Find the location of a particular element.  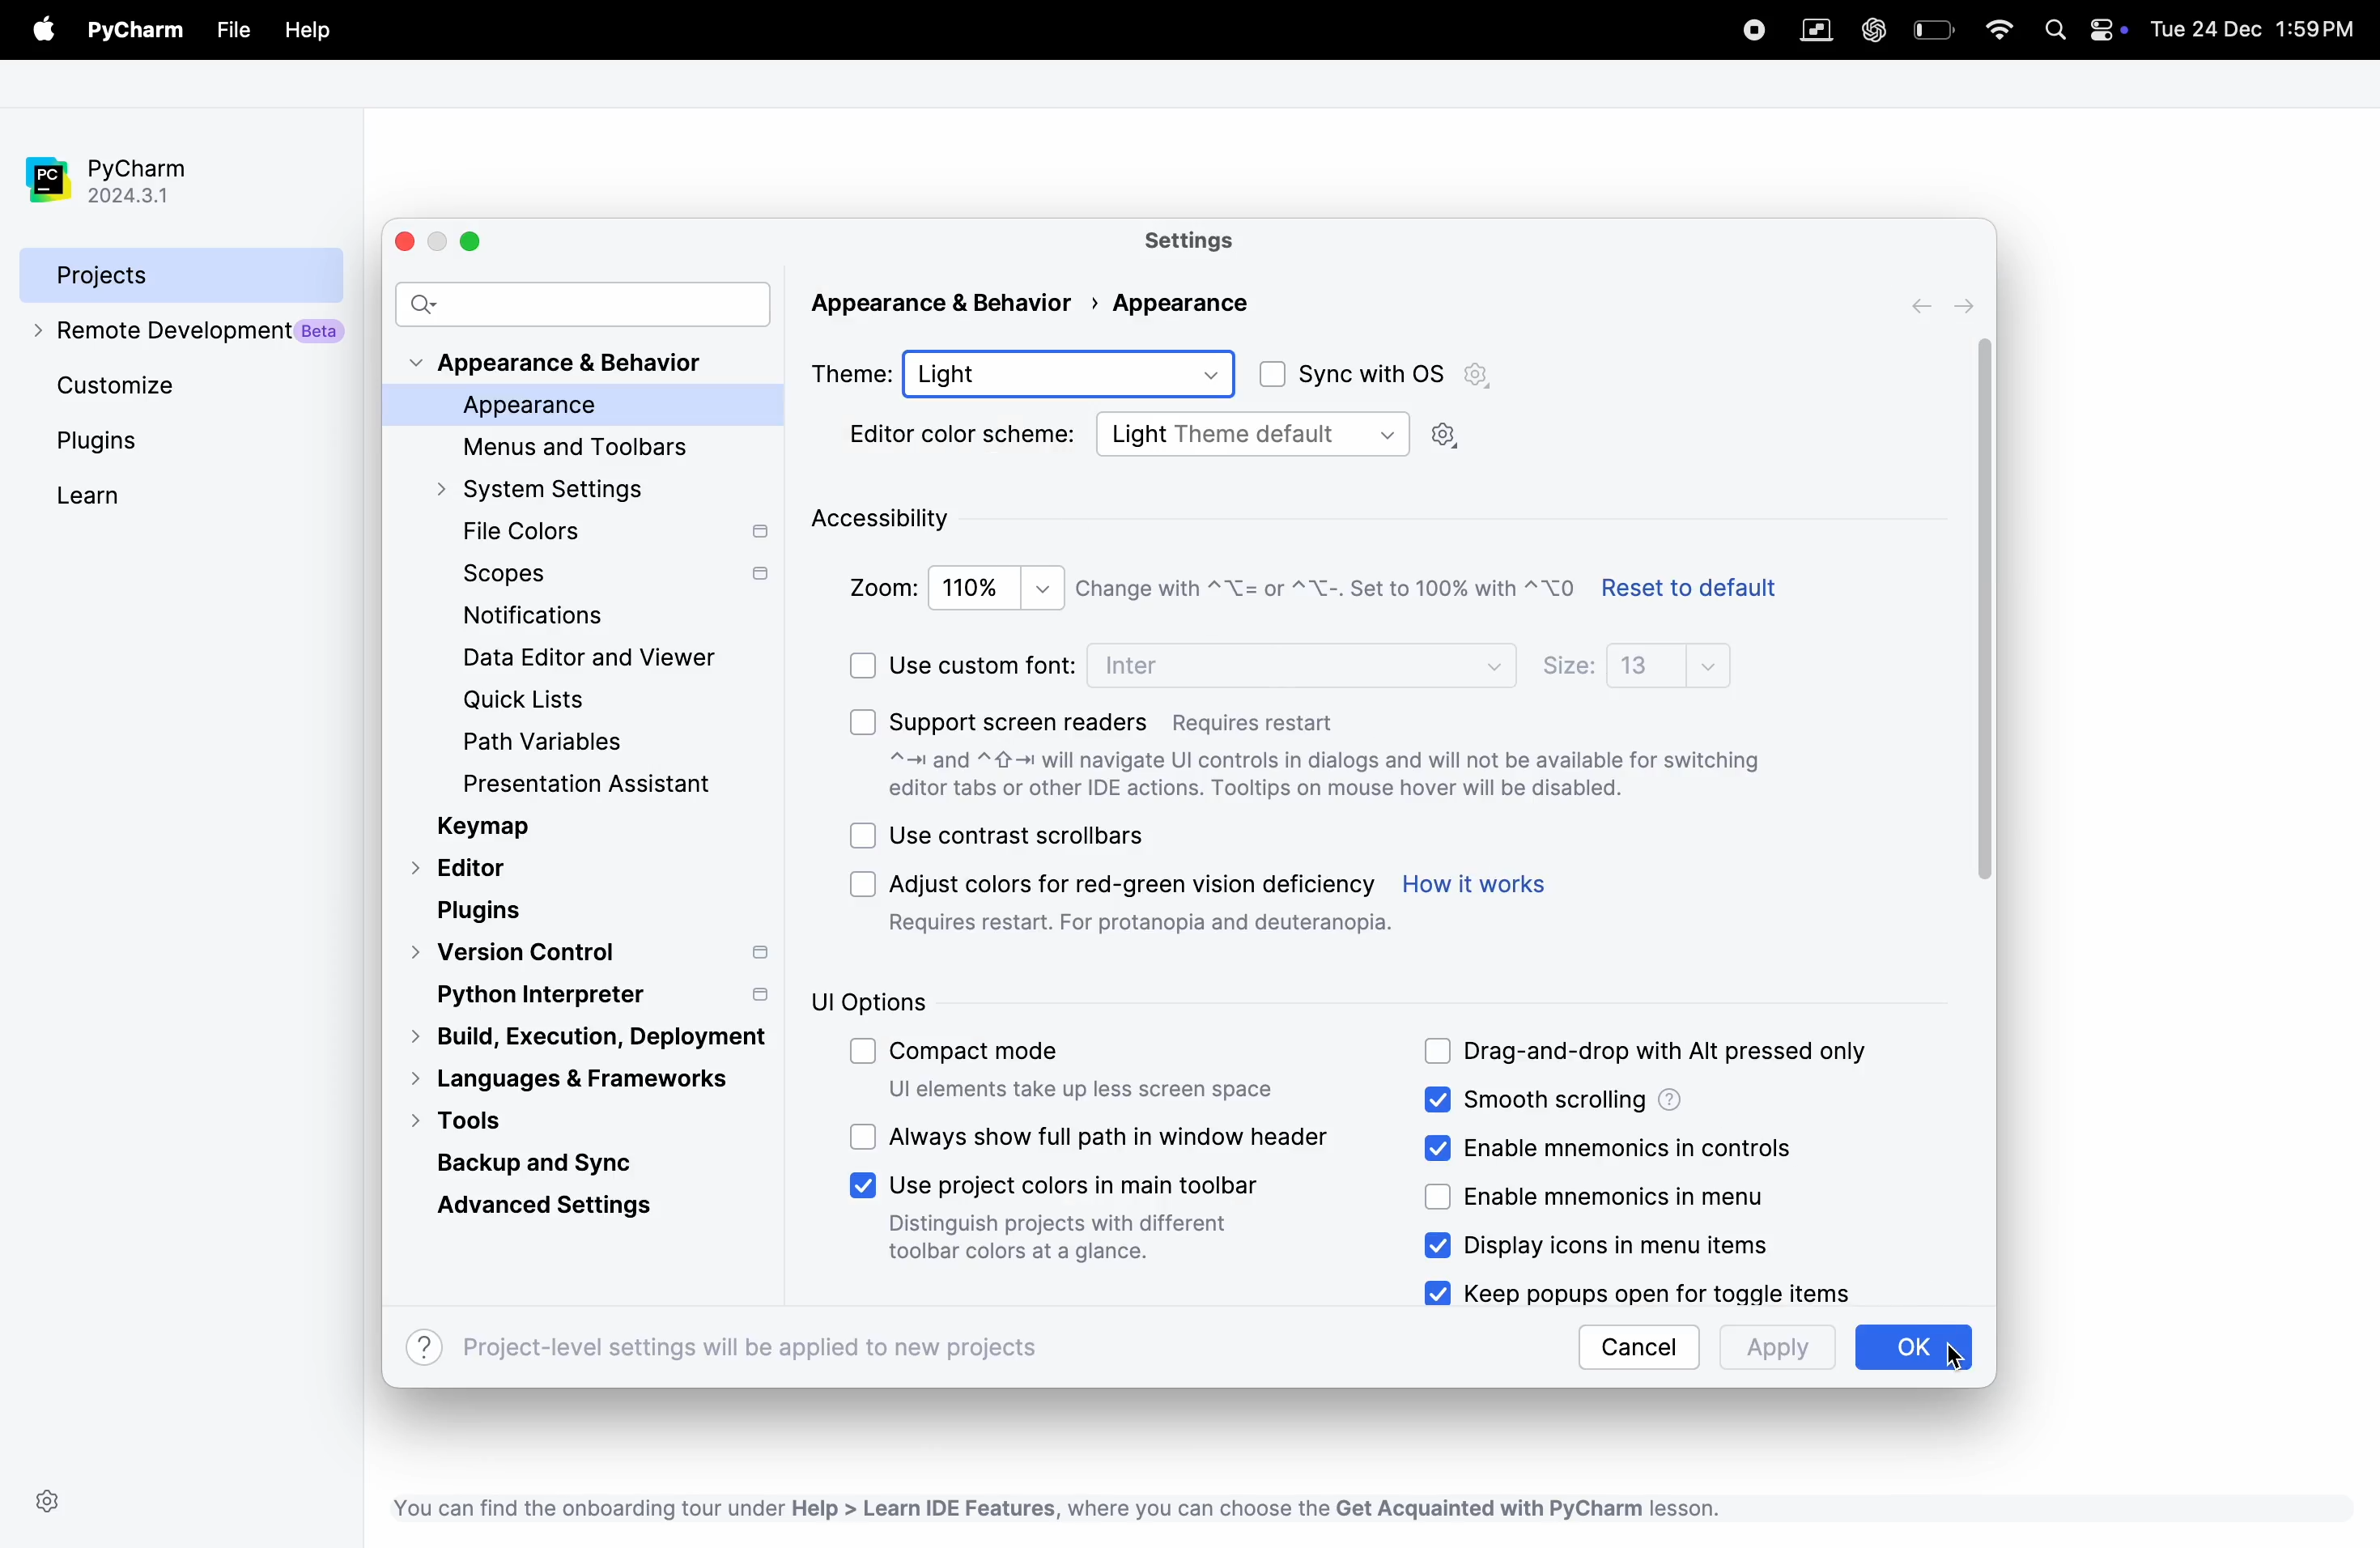

cursor is located at coordinates (1989, 606).